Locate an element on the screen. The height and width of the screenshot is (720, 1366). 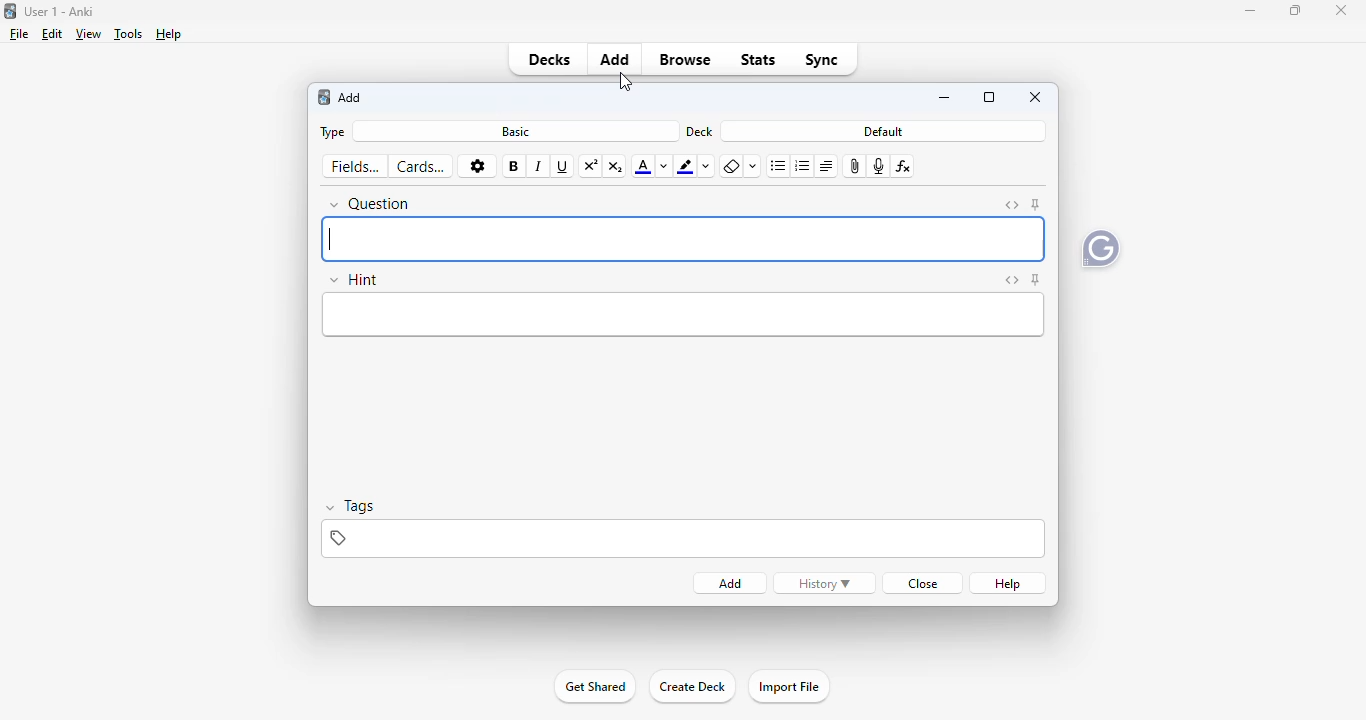
stats is located at coordinates (757, 60).